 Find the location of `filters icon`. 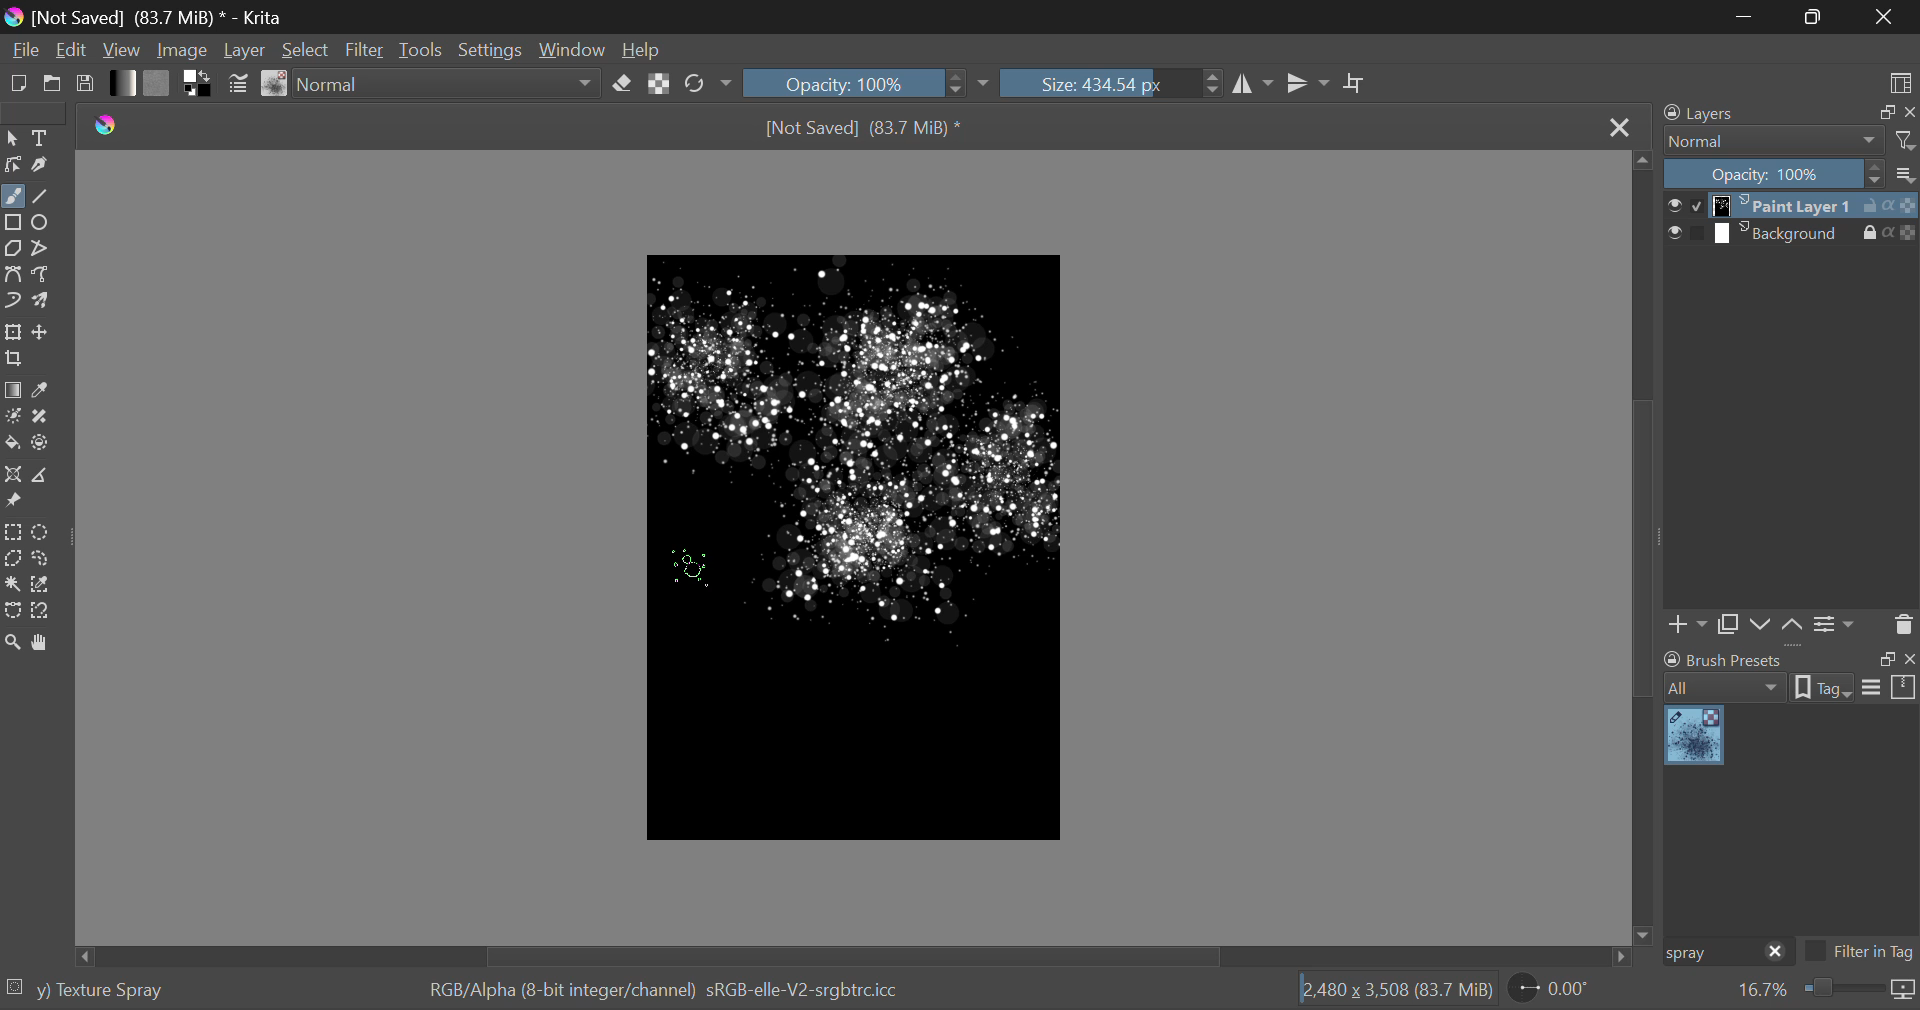

filters icon is located at coordinates (1906, 139).